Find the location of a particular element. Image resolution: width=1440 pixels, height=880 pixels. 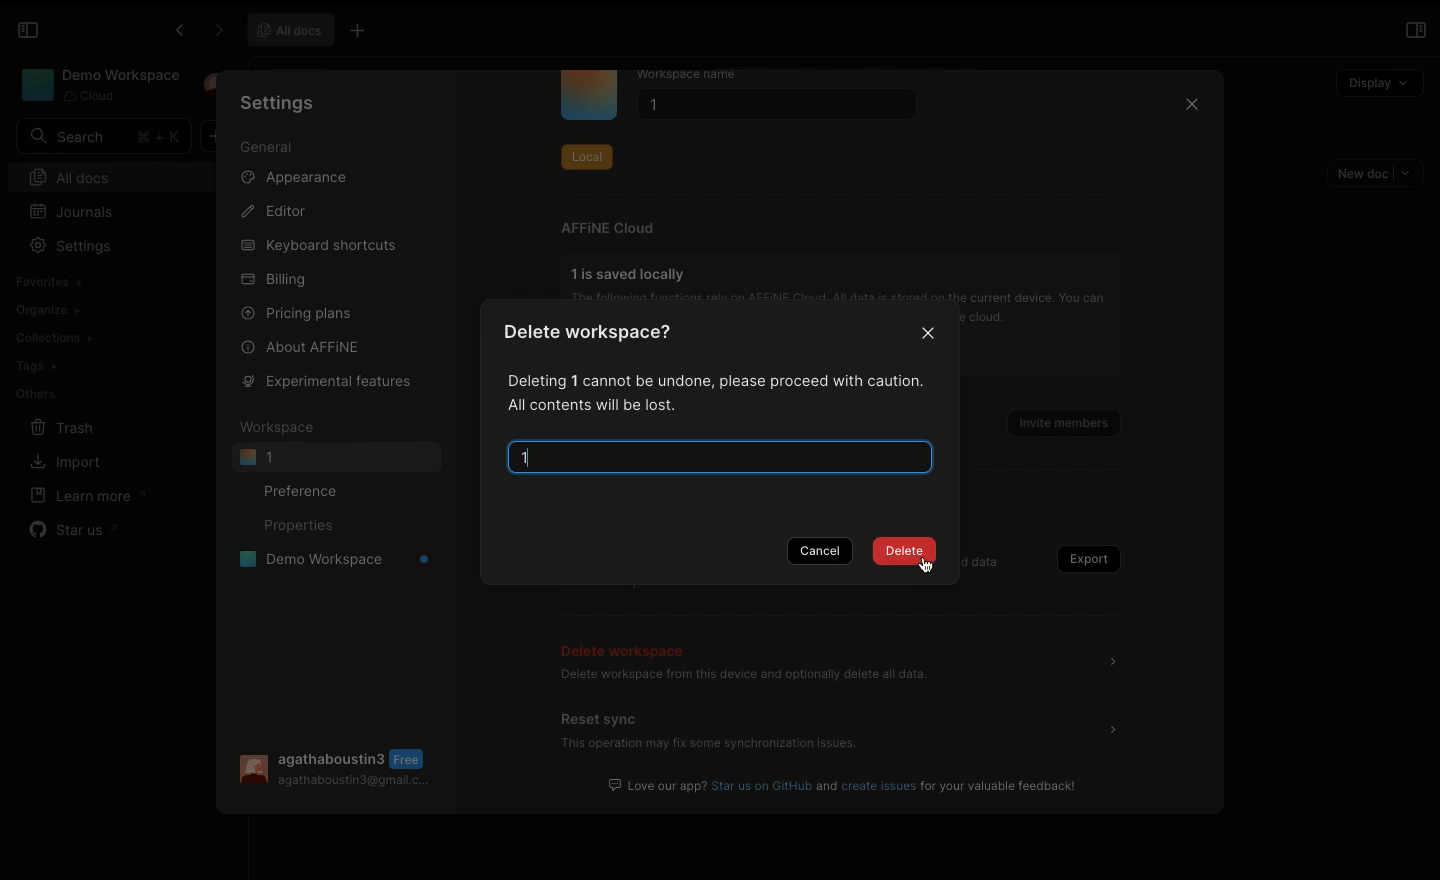

Tis operation may Tix some Synchronization Issues. is located at coordinates (707, 746).